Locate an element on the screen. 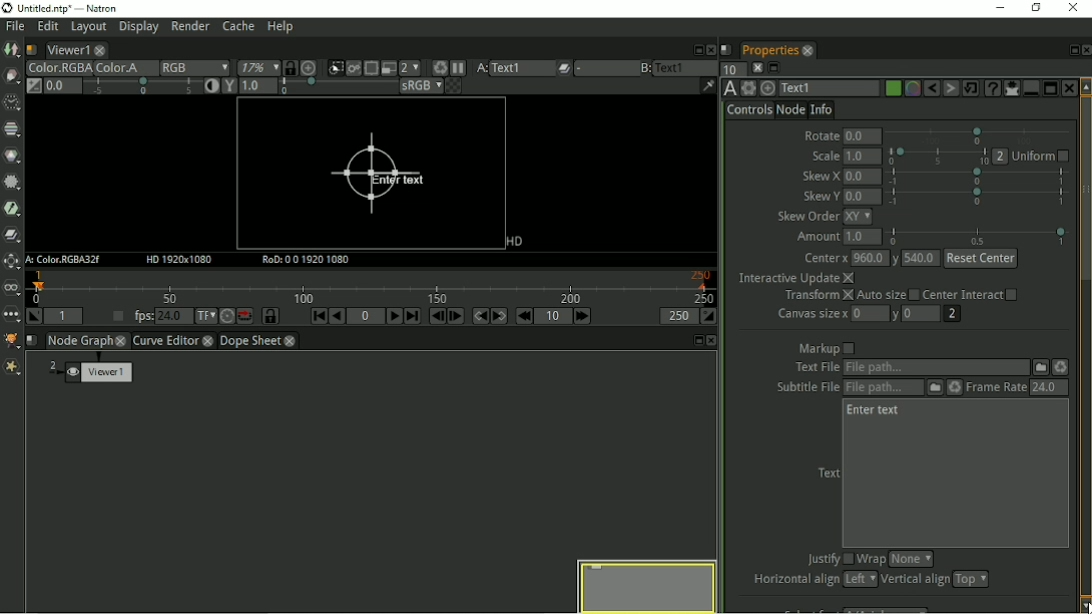  960 is located at coordinates (868, 257).